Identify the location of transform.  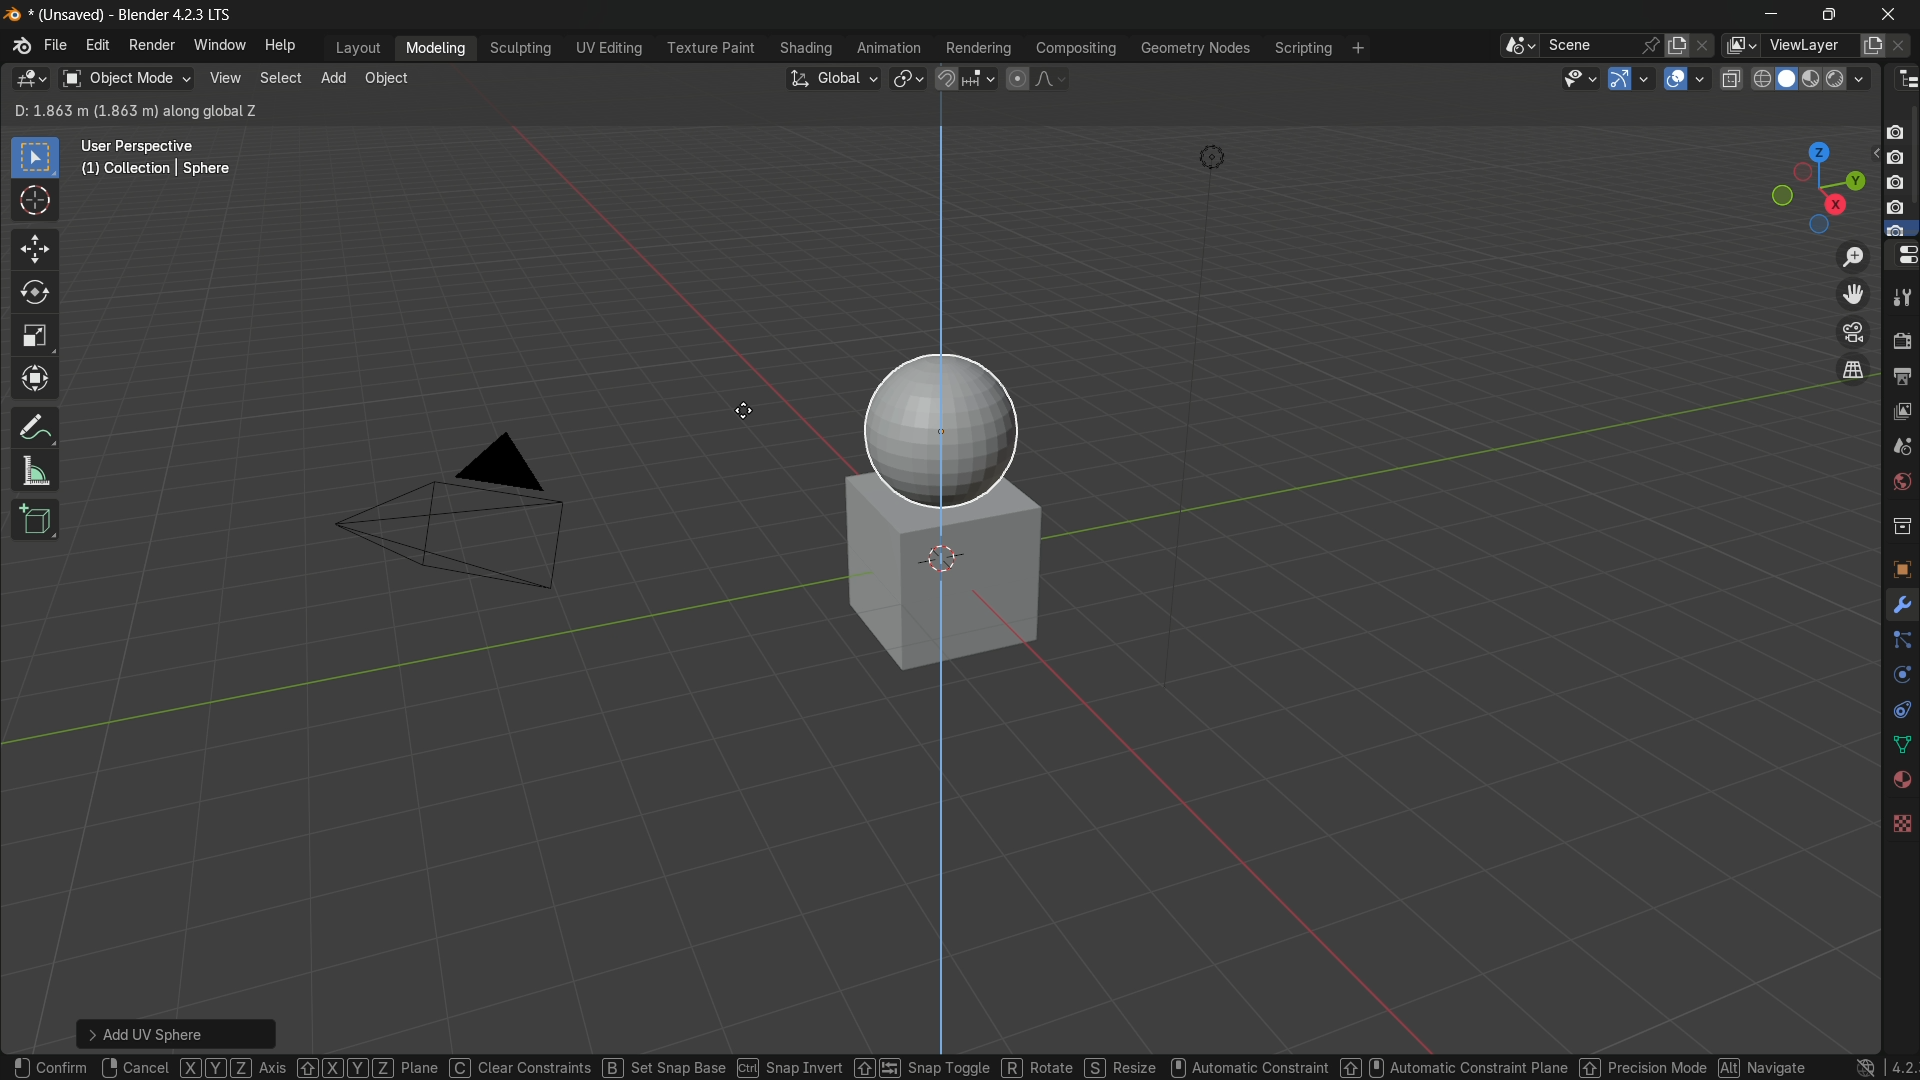
(36, 379).